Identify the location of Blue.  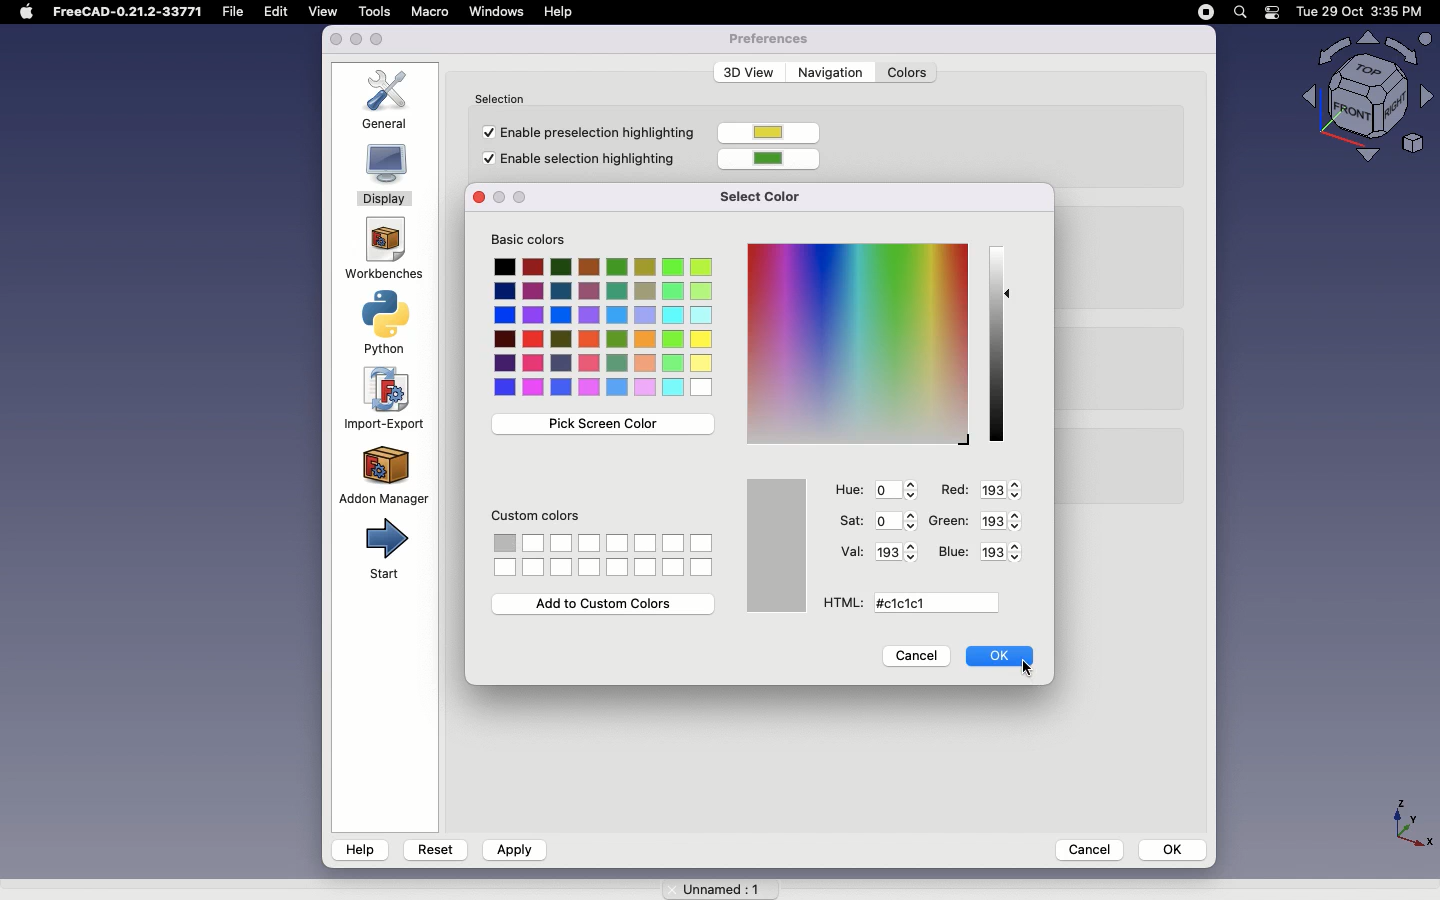
(953, 552).